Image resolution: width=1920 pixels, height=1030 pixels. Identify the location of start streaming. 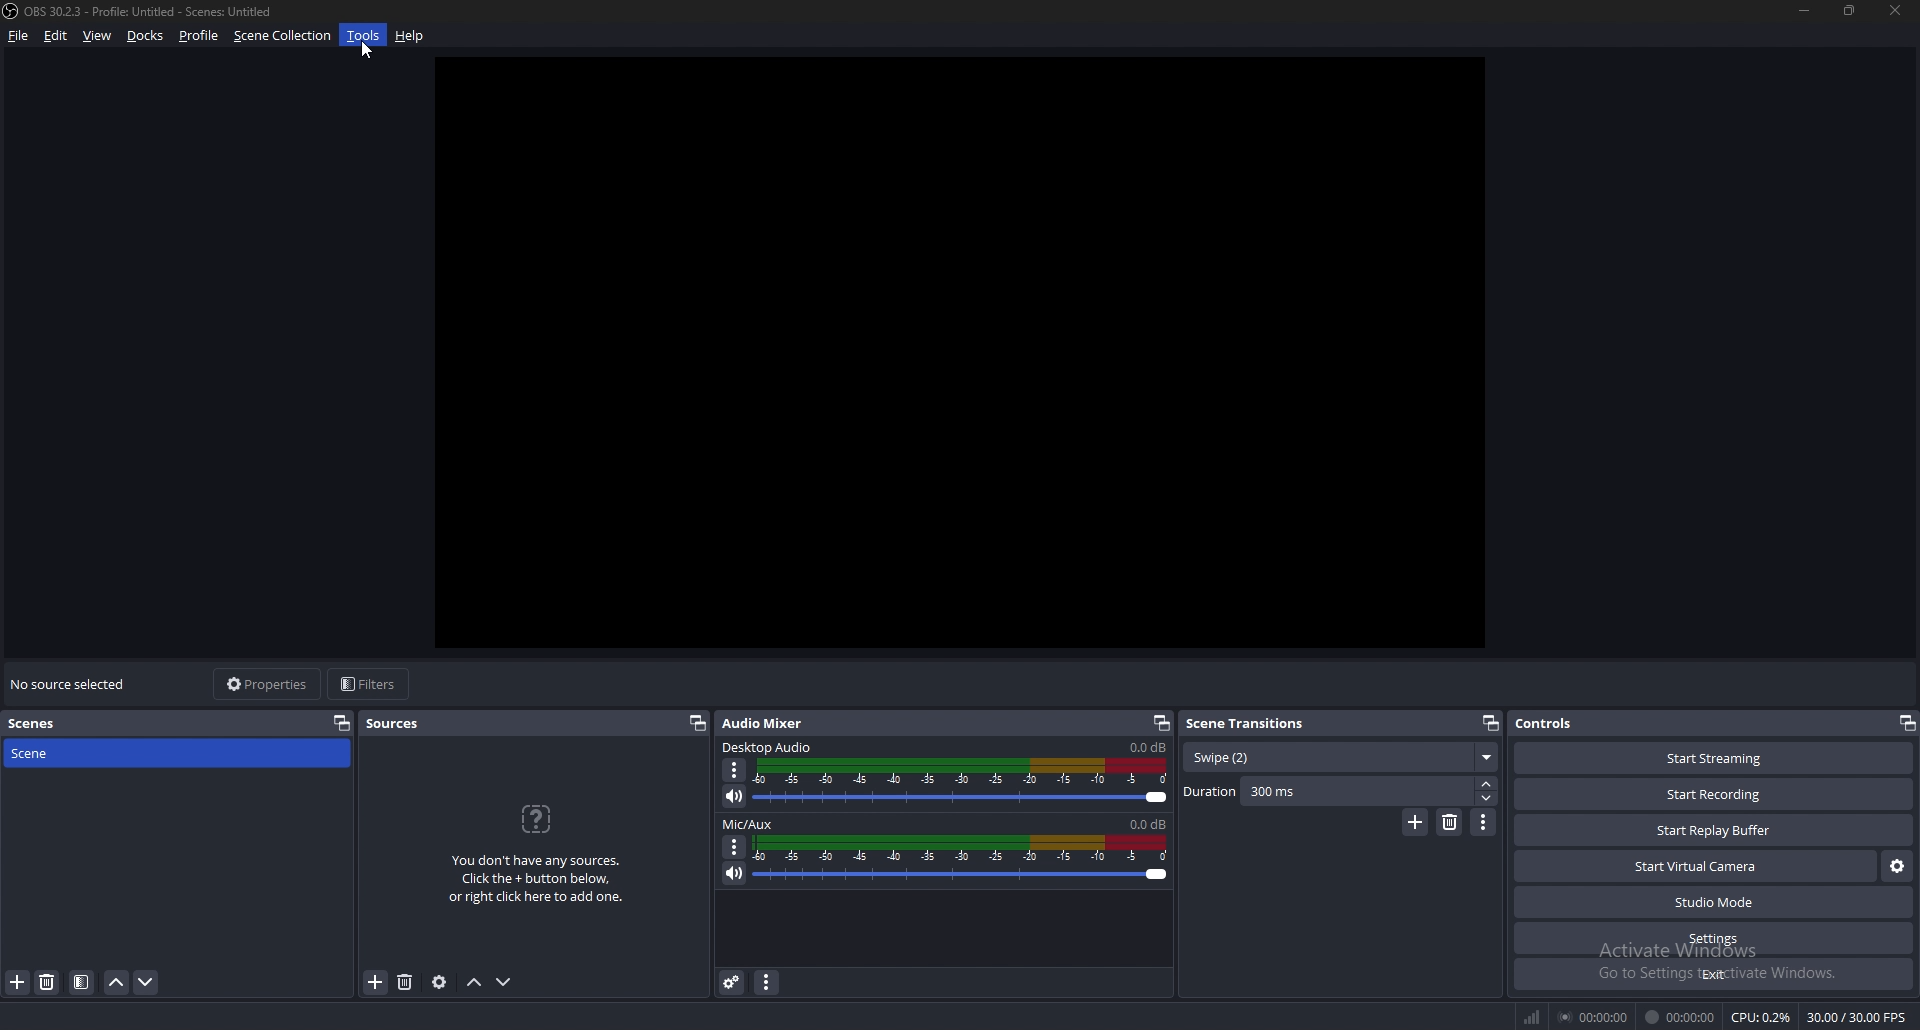
(1716, 758).